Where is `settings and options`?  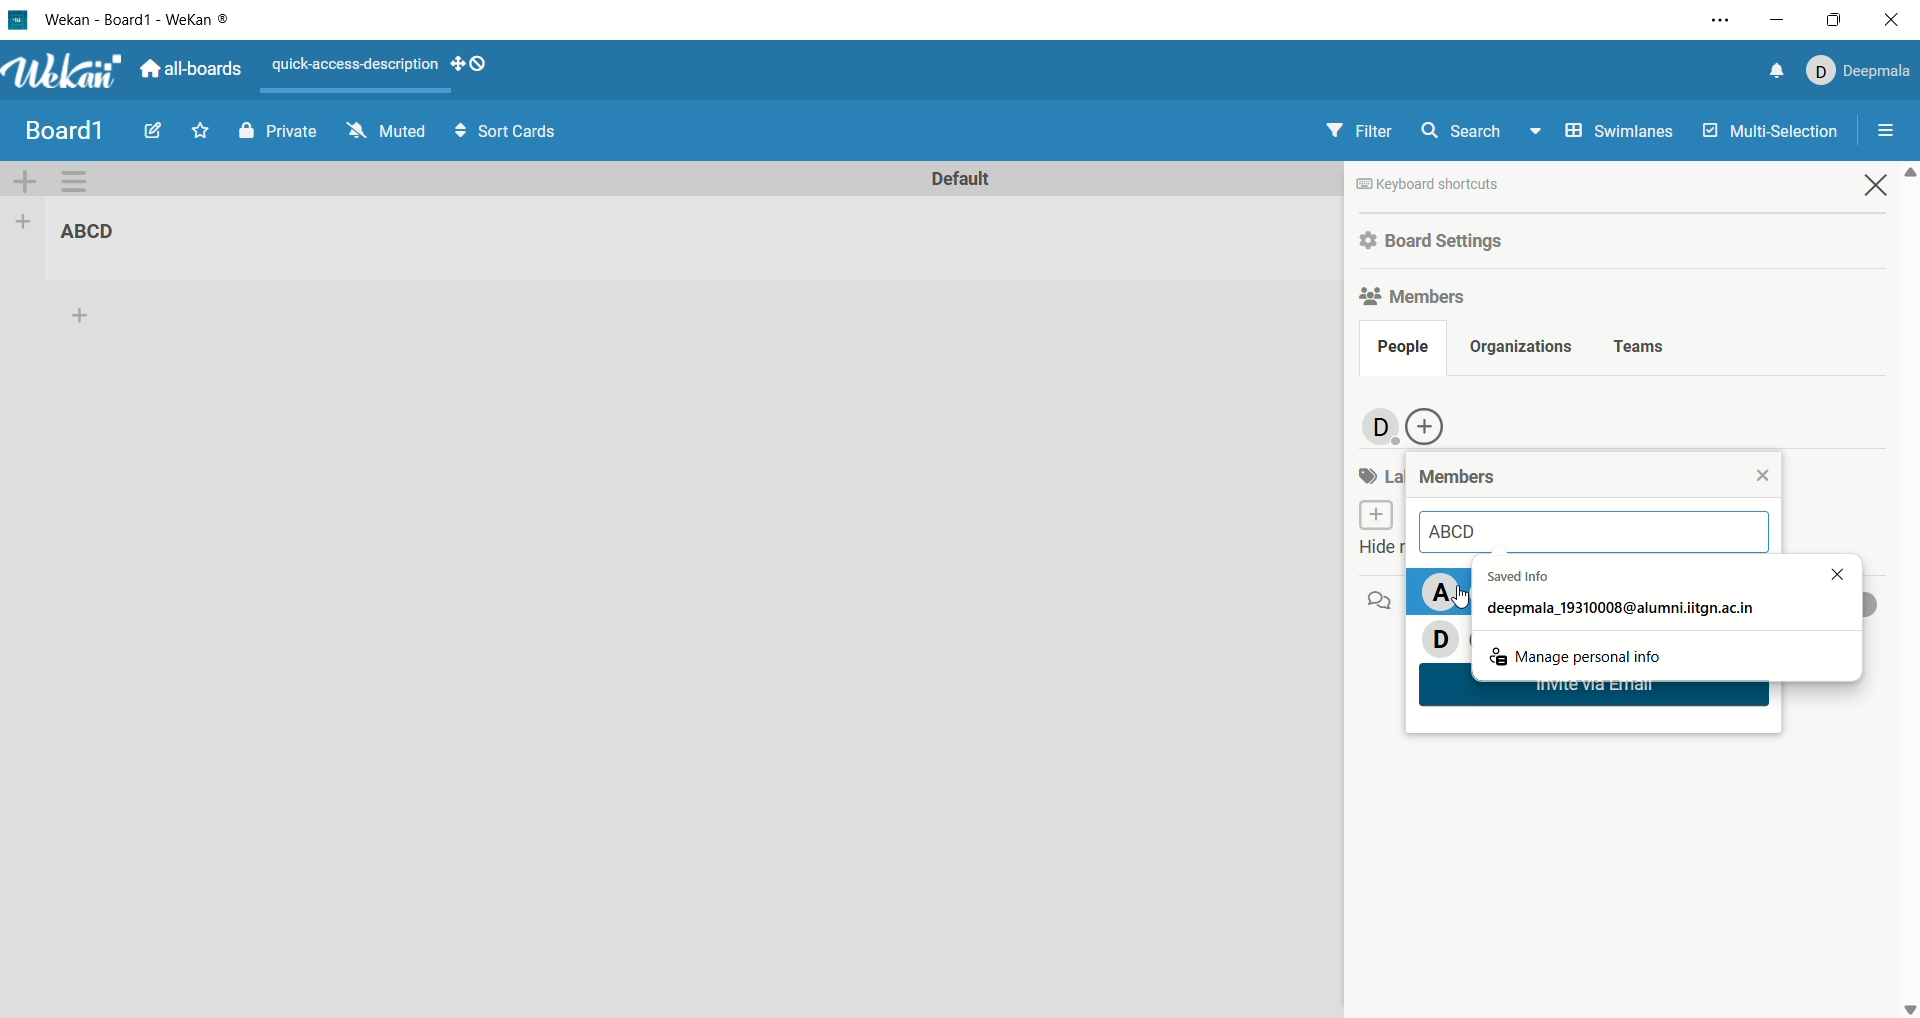
settings and options is located at coordinates (1721, 21).